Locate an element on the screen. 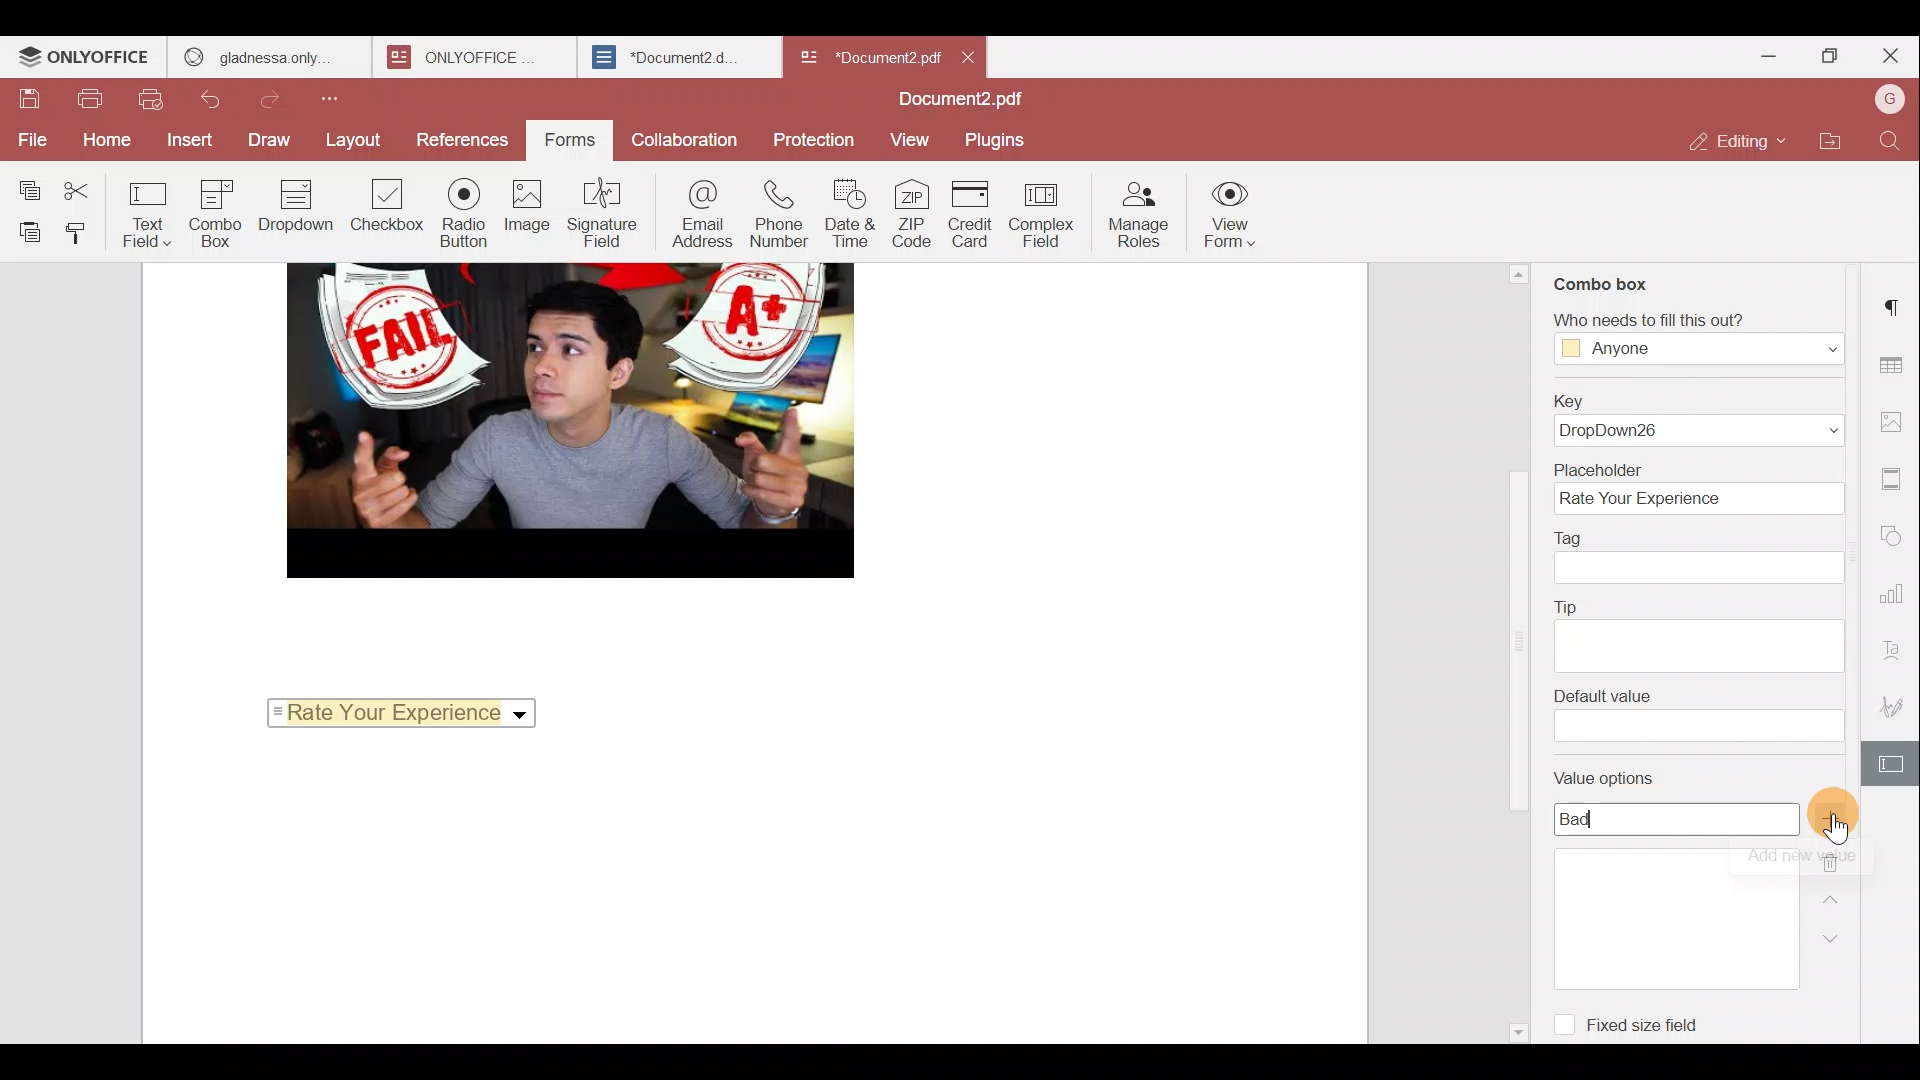  Fixed size field is located at coordinates (1630, 1019).